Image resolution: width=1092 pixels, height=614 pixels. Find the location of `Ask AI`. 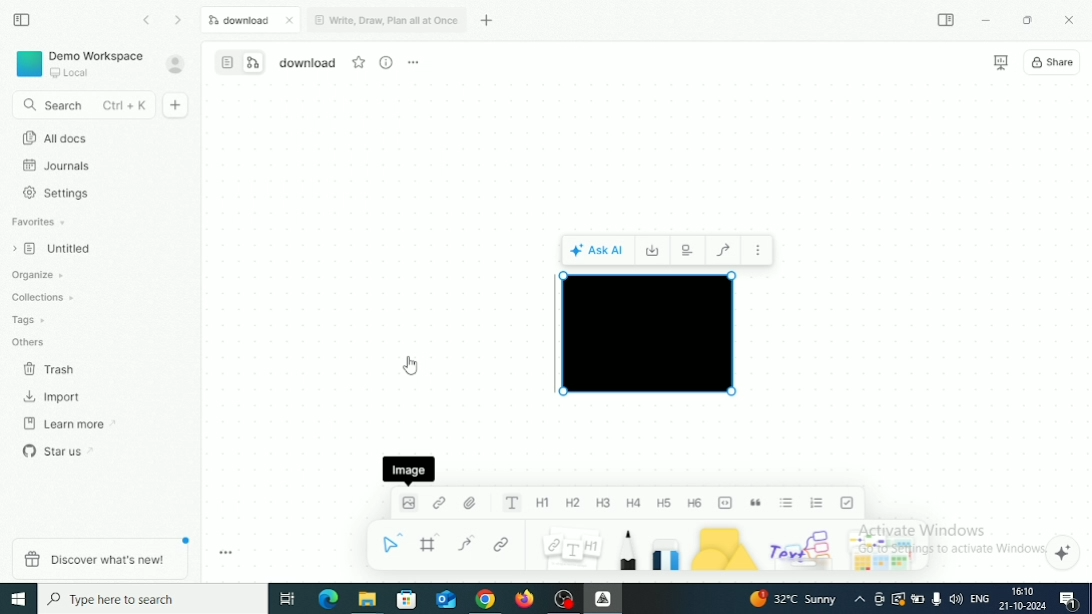

Ask AI is located at coordinates (598, 250).